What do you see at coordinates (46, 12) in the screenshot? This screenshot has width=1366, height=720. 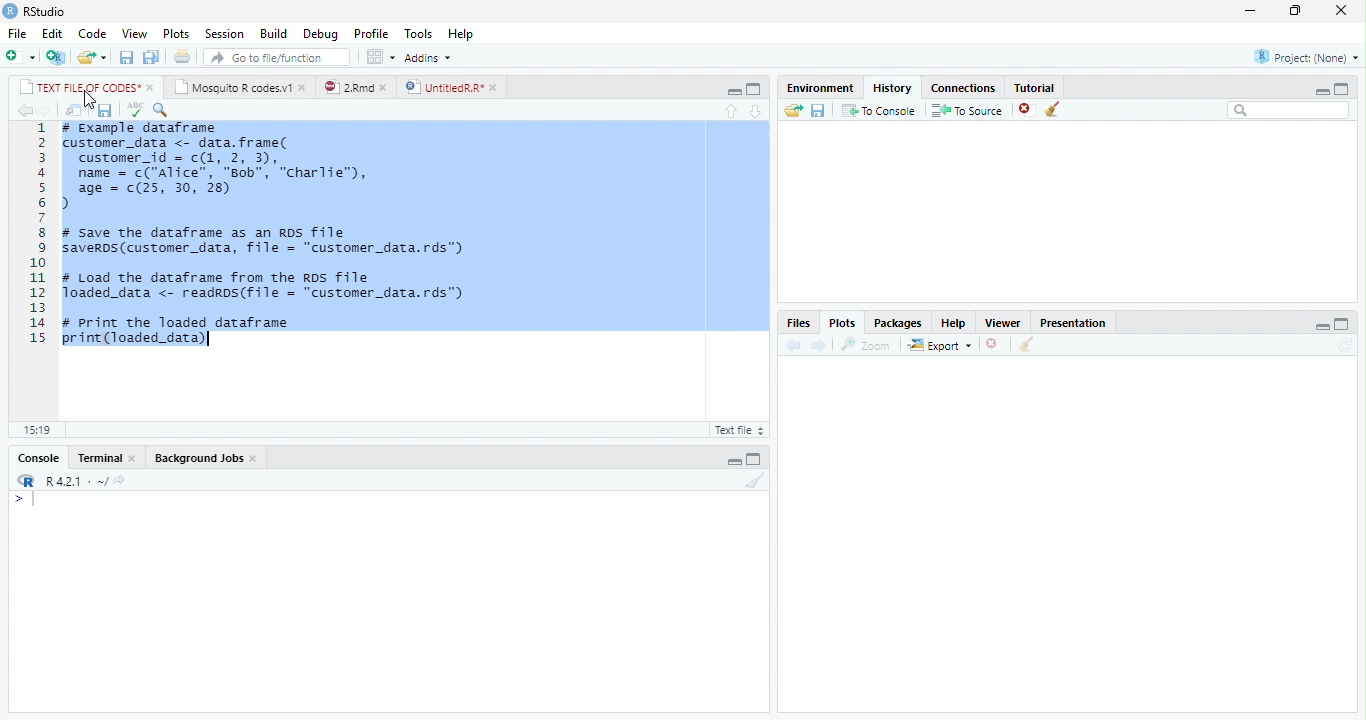 I see `RStudio` at bounding box center [46, 12].